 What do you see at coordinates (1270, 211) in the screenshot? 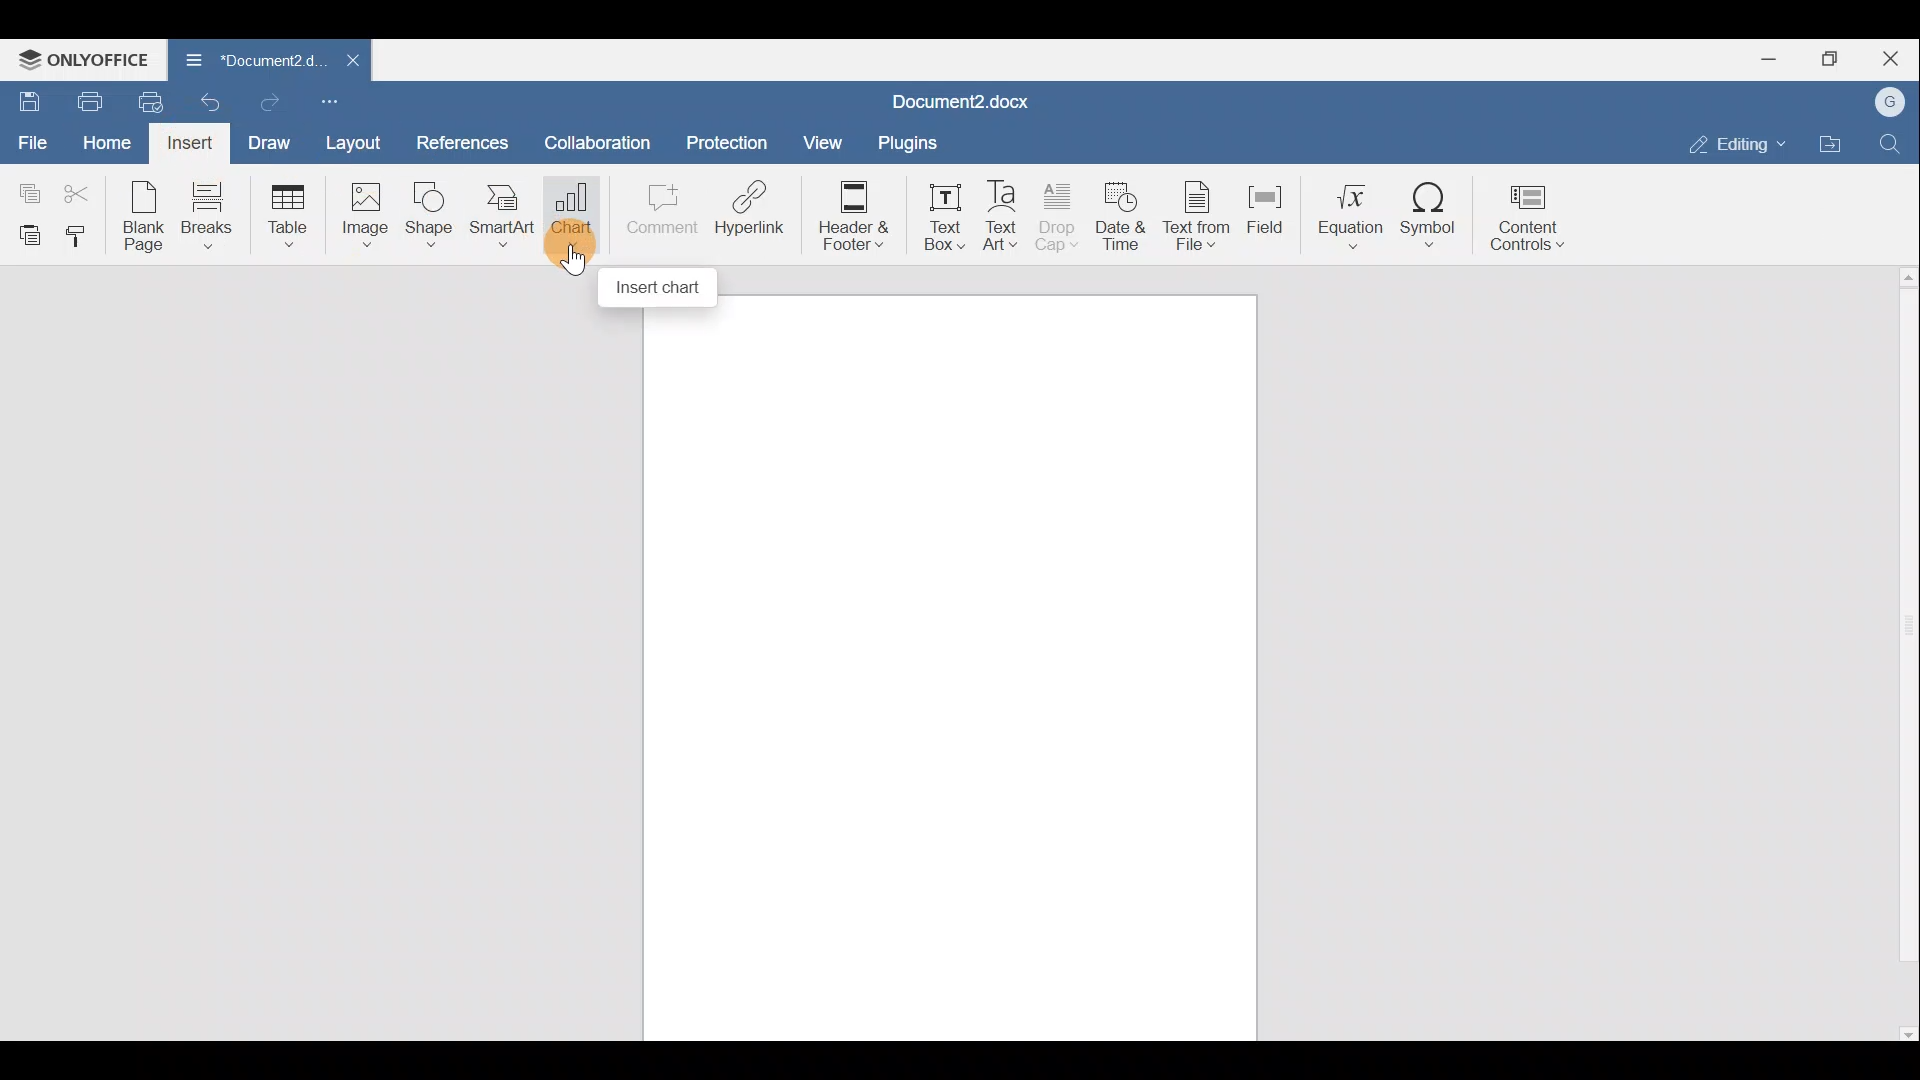
I see `Field` at bounding box center [1270, 211].